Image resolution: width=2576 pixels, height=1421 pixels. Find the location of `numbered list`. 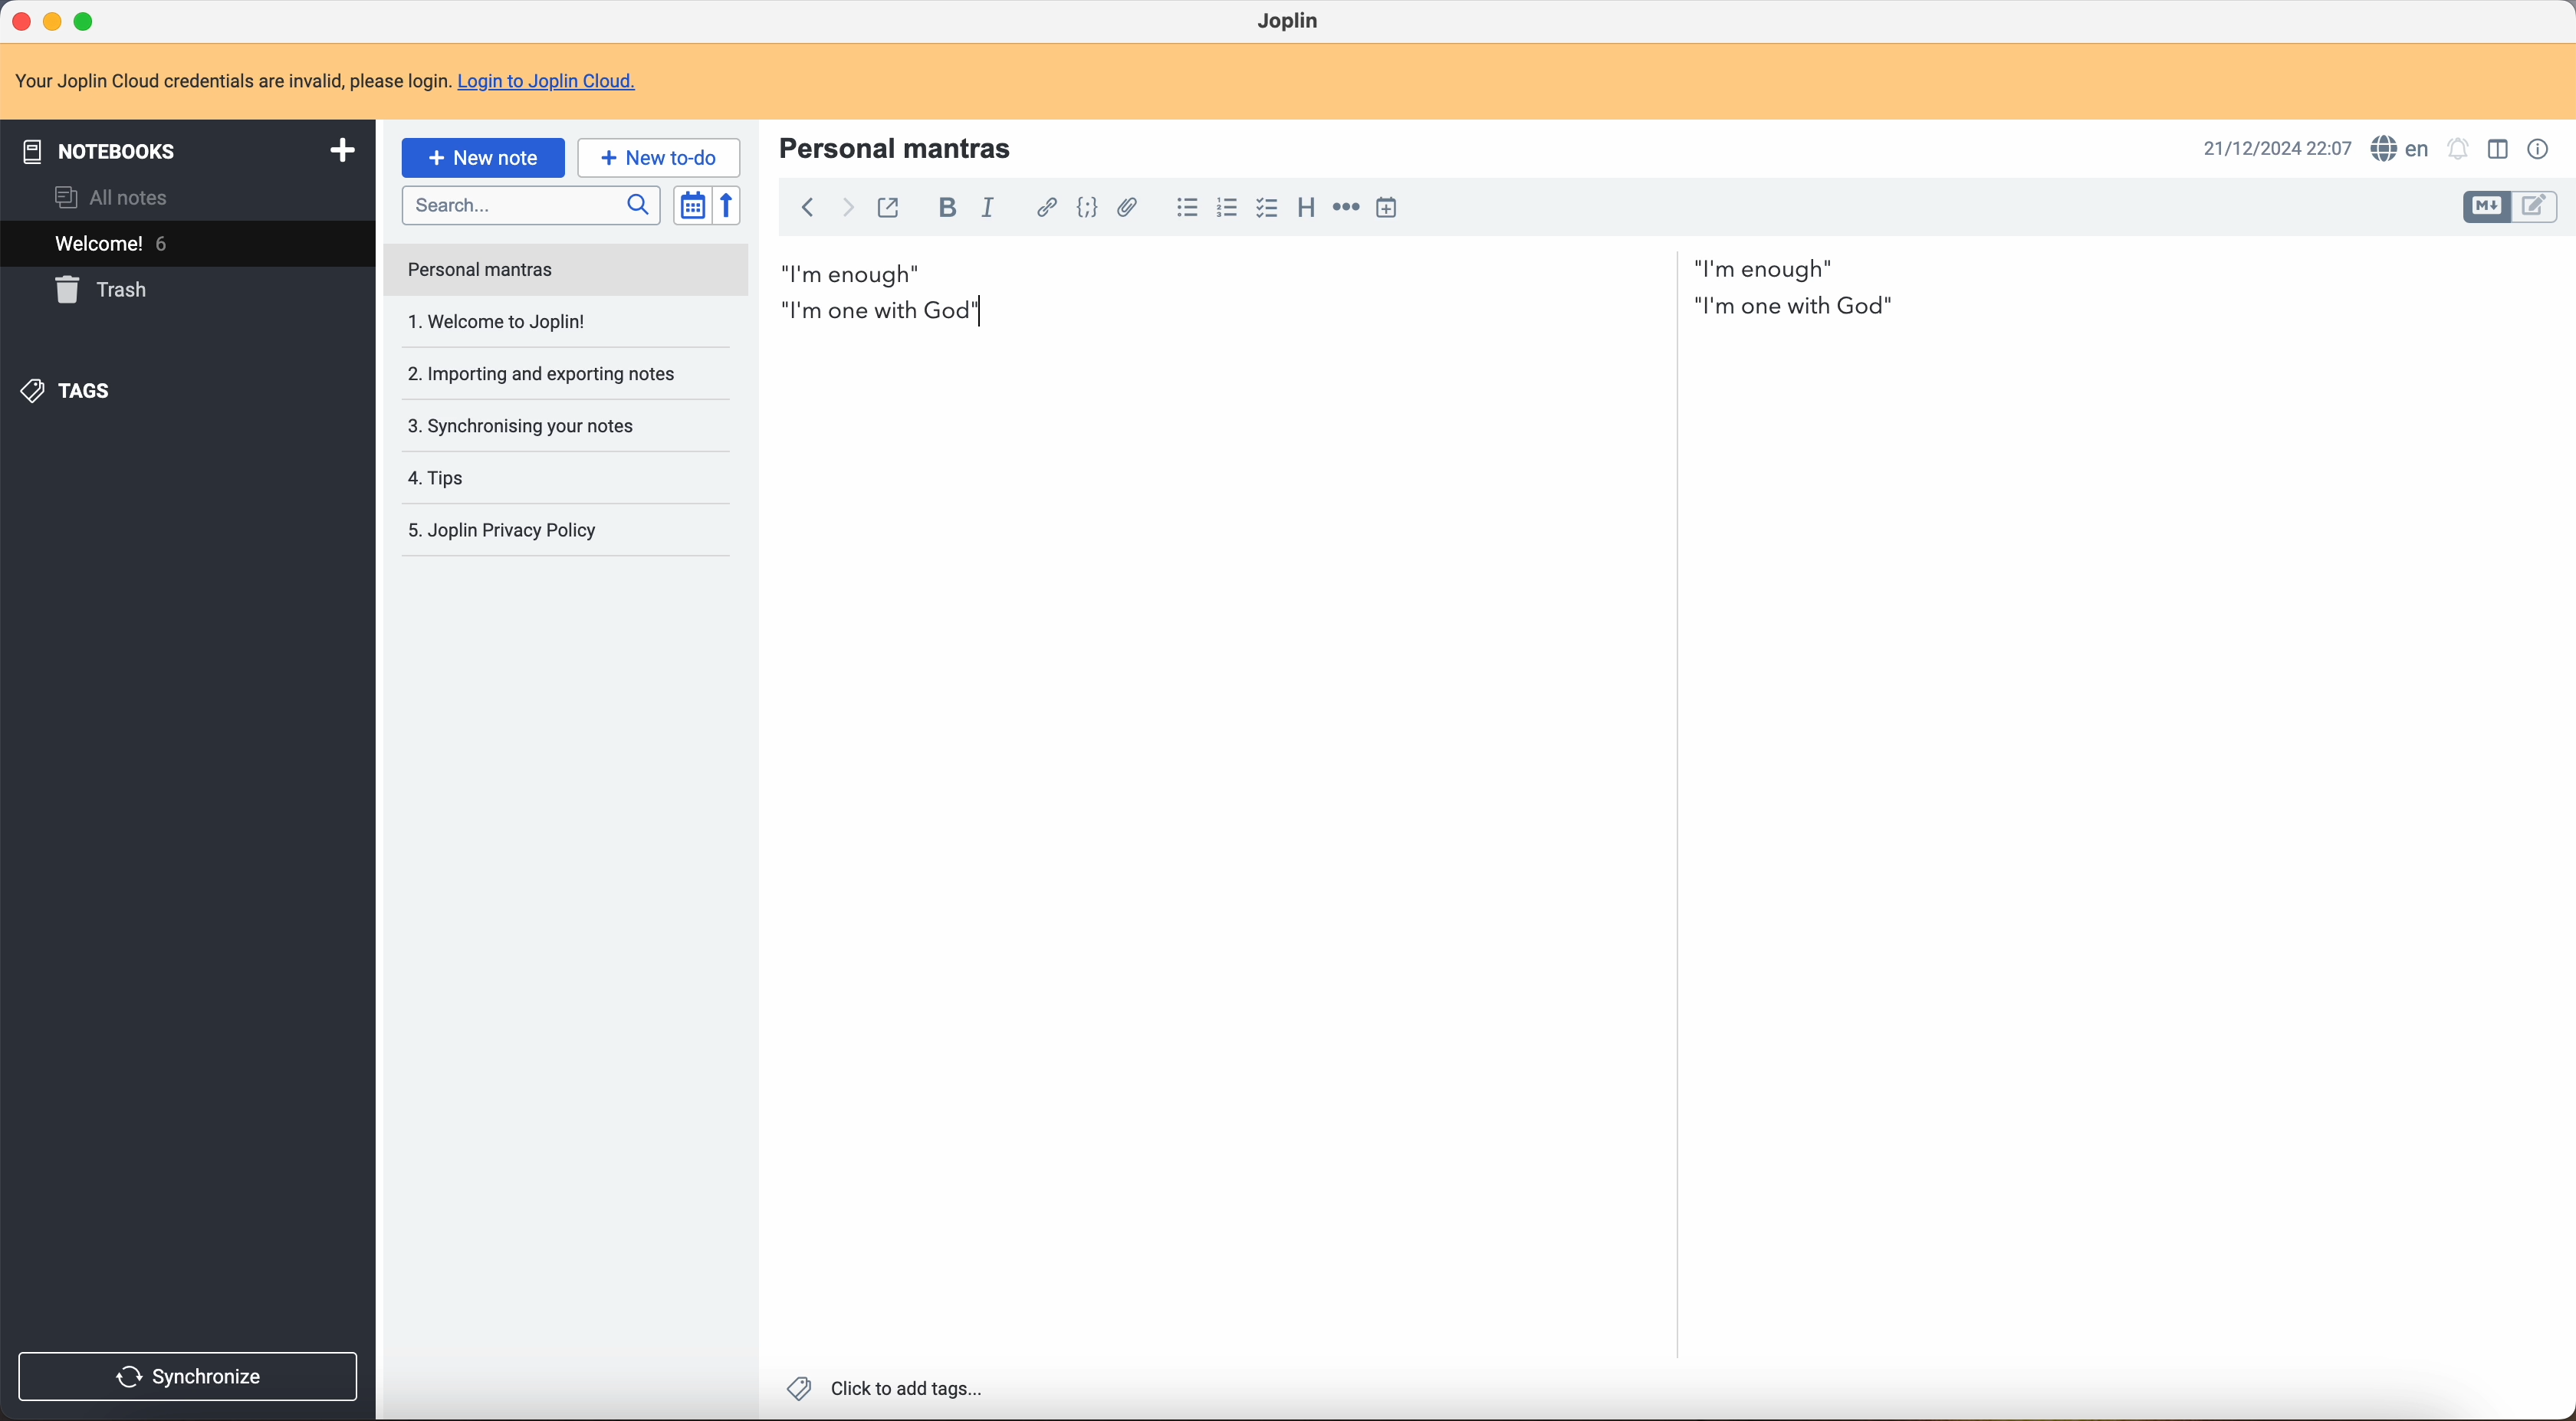

numbered list is located at coordinates (1228, 207).